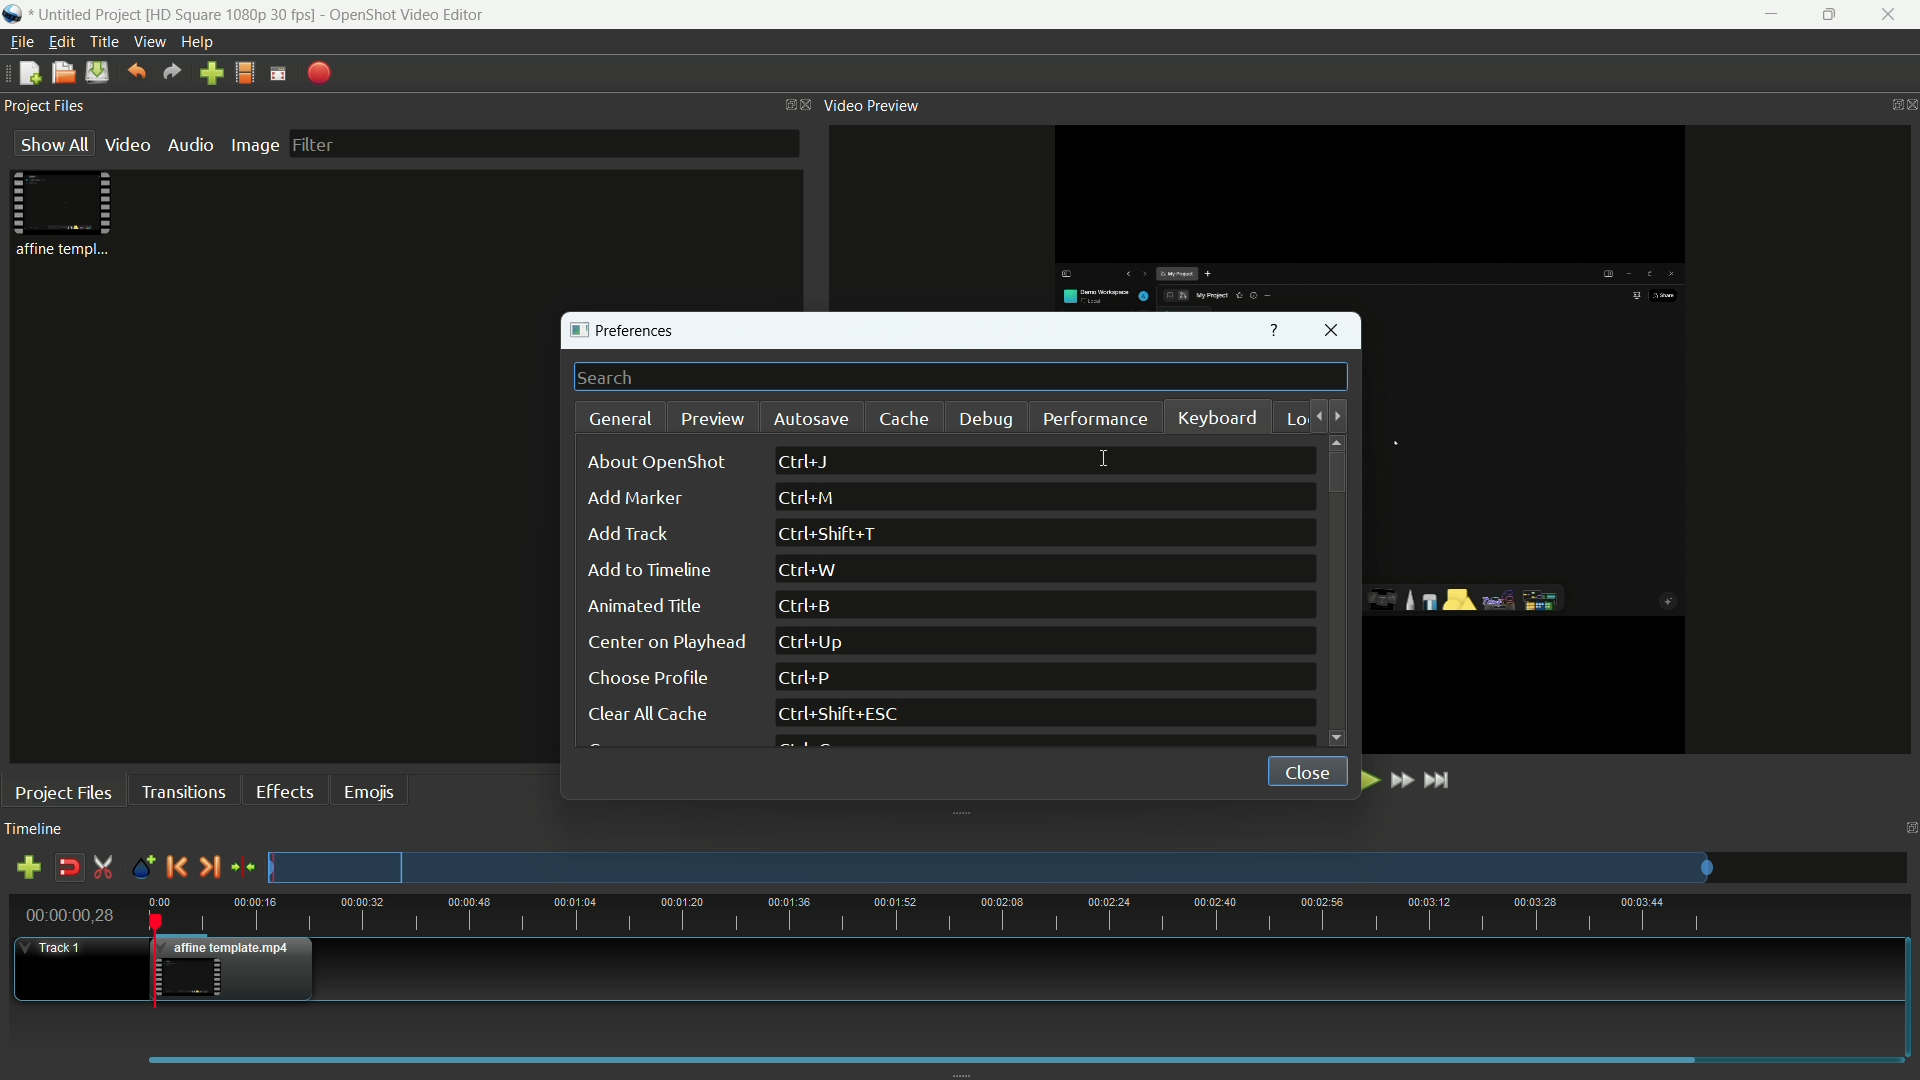 The width and height of the screenshot is (1920, 1080). I want to click on effects, so click(288, 791).